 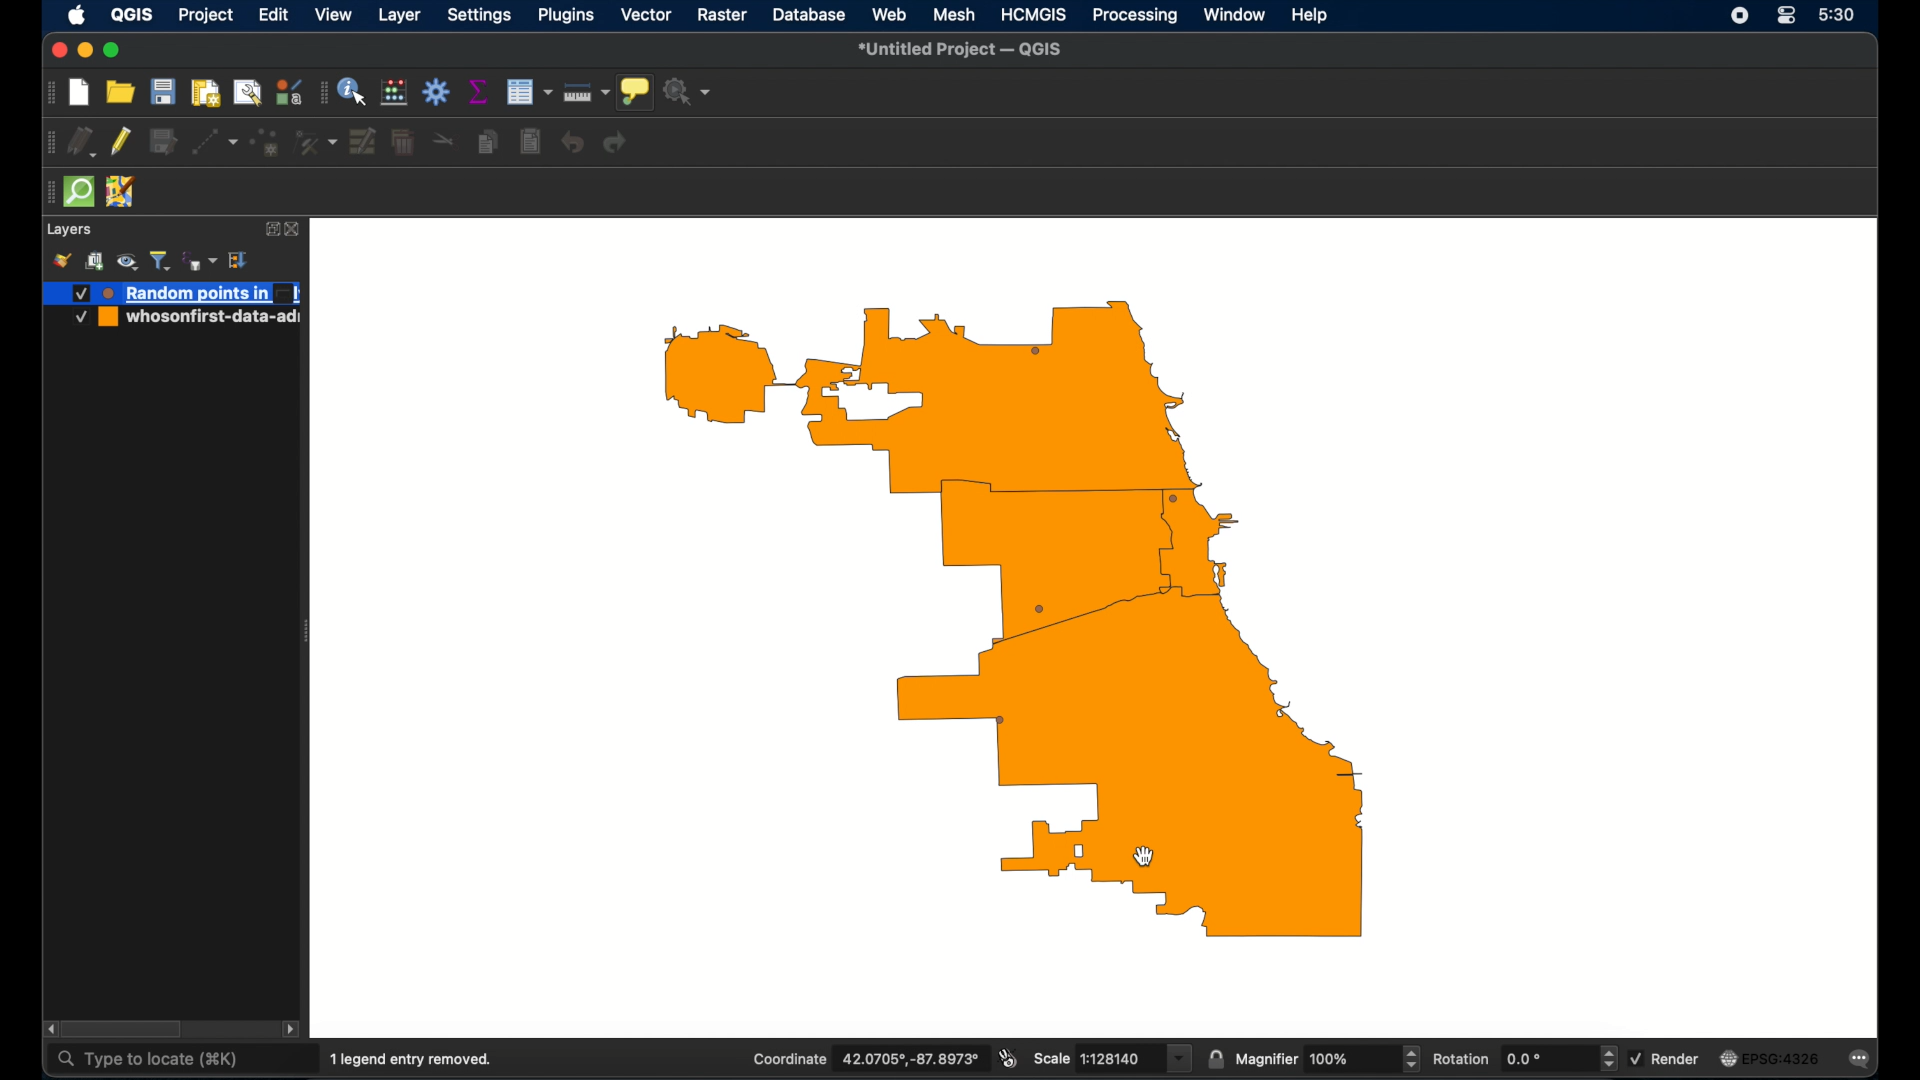 I want to click on mesh, so click(x=954, y=16).